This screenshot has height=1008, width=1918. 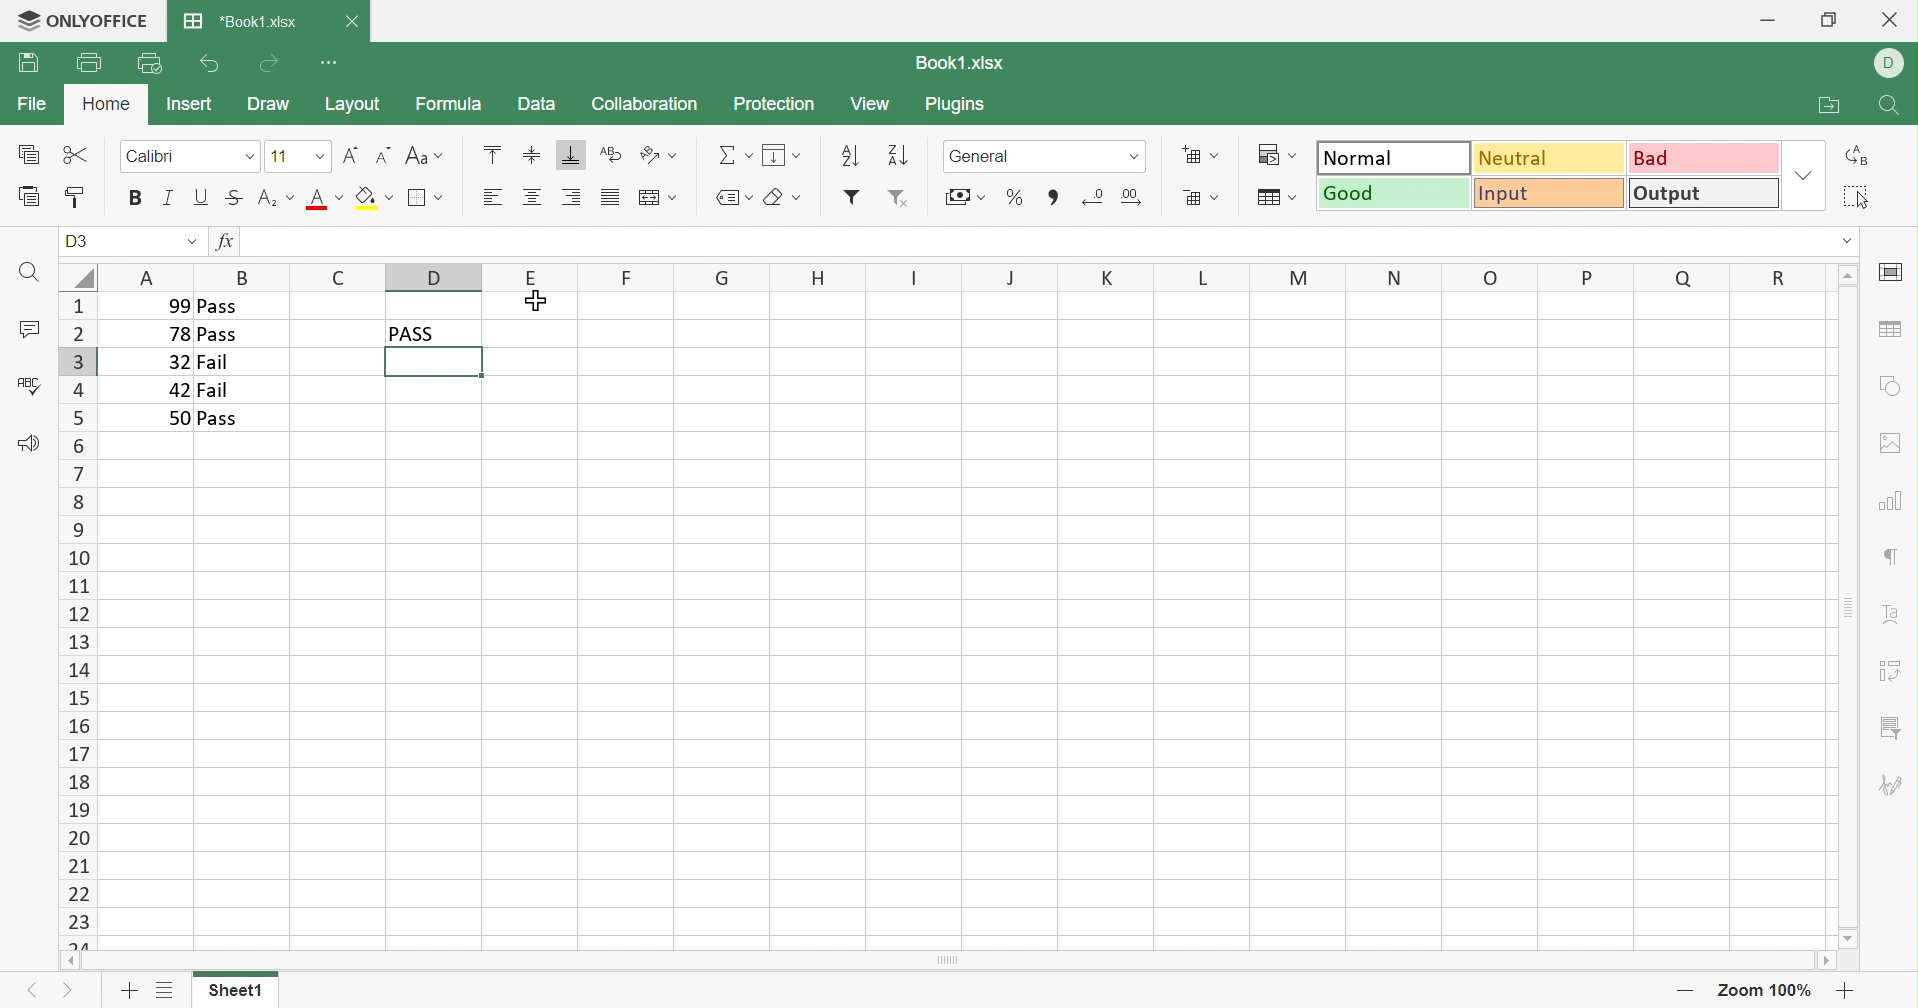 I want to click on Change case, so click(x=423, y=158).